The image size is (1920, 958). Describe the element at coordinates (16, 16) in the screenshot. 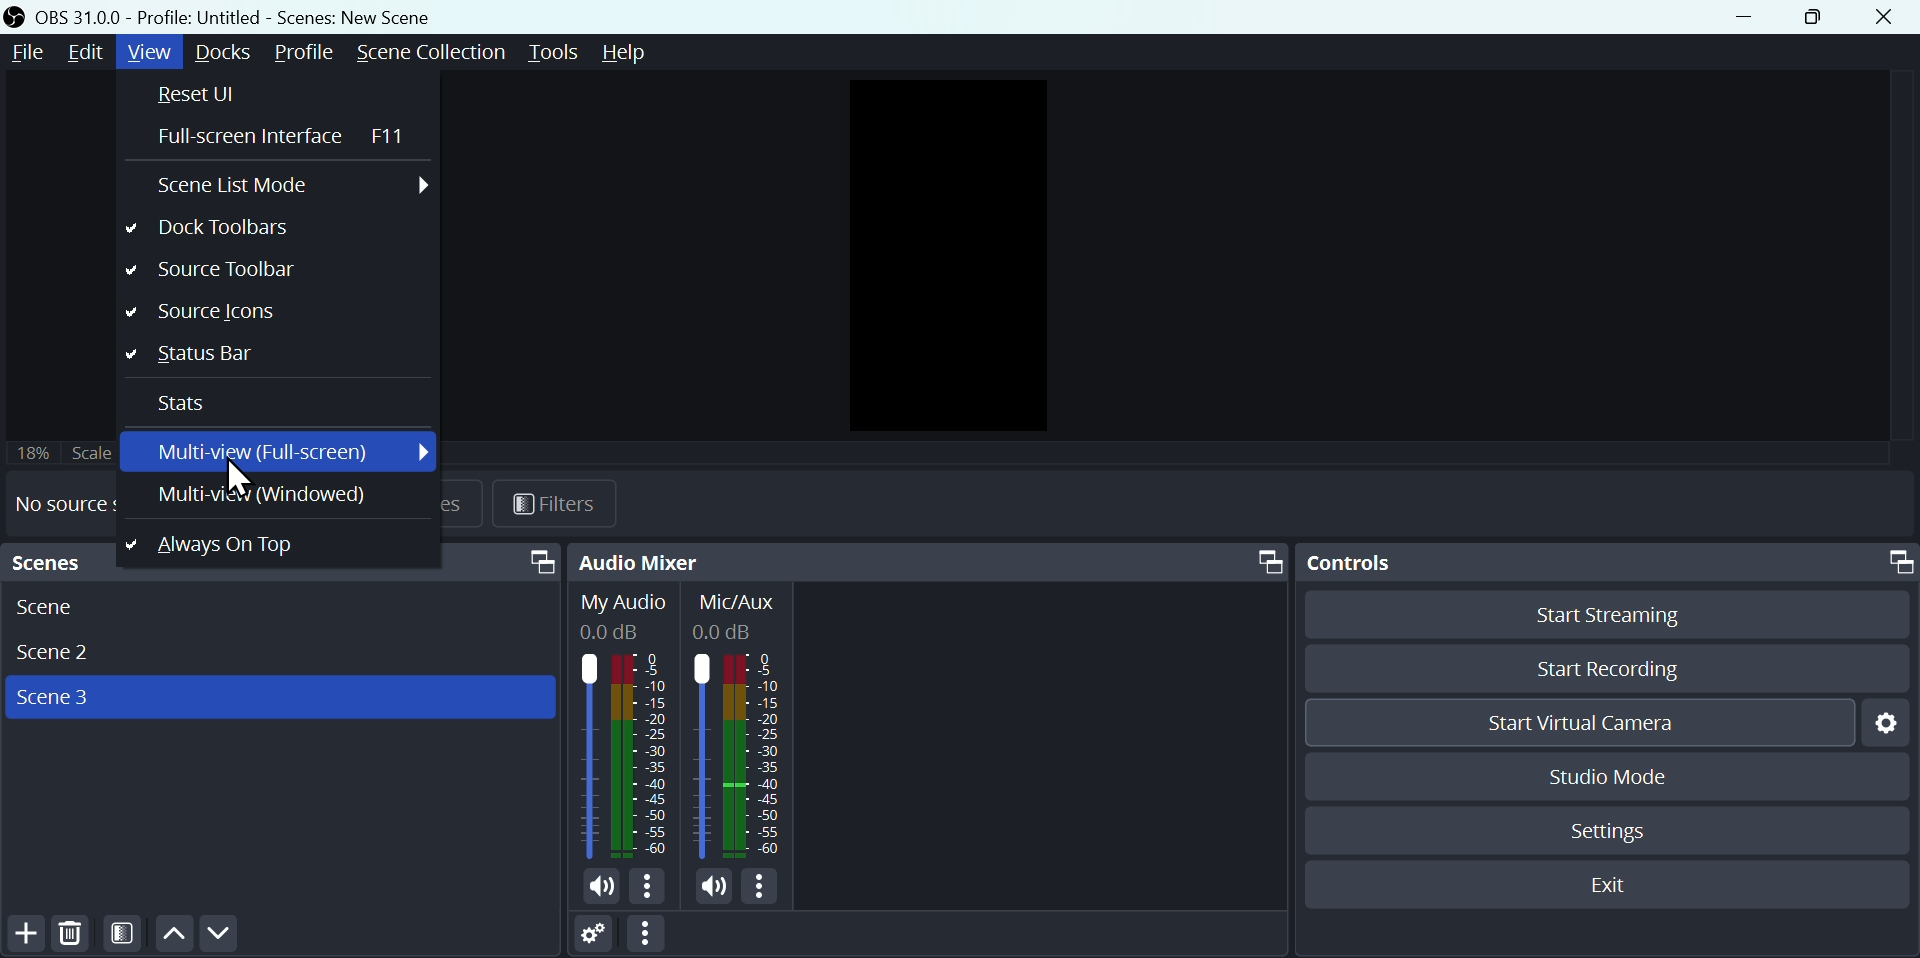

I see `OBS Desktop icon` at that location.